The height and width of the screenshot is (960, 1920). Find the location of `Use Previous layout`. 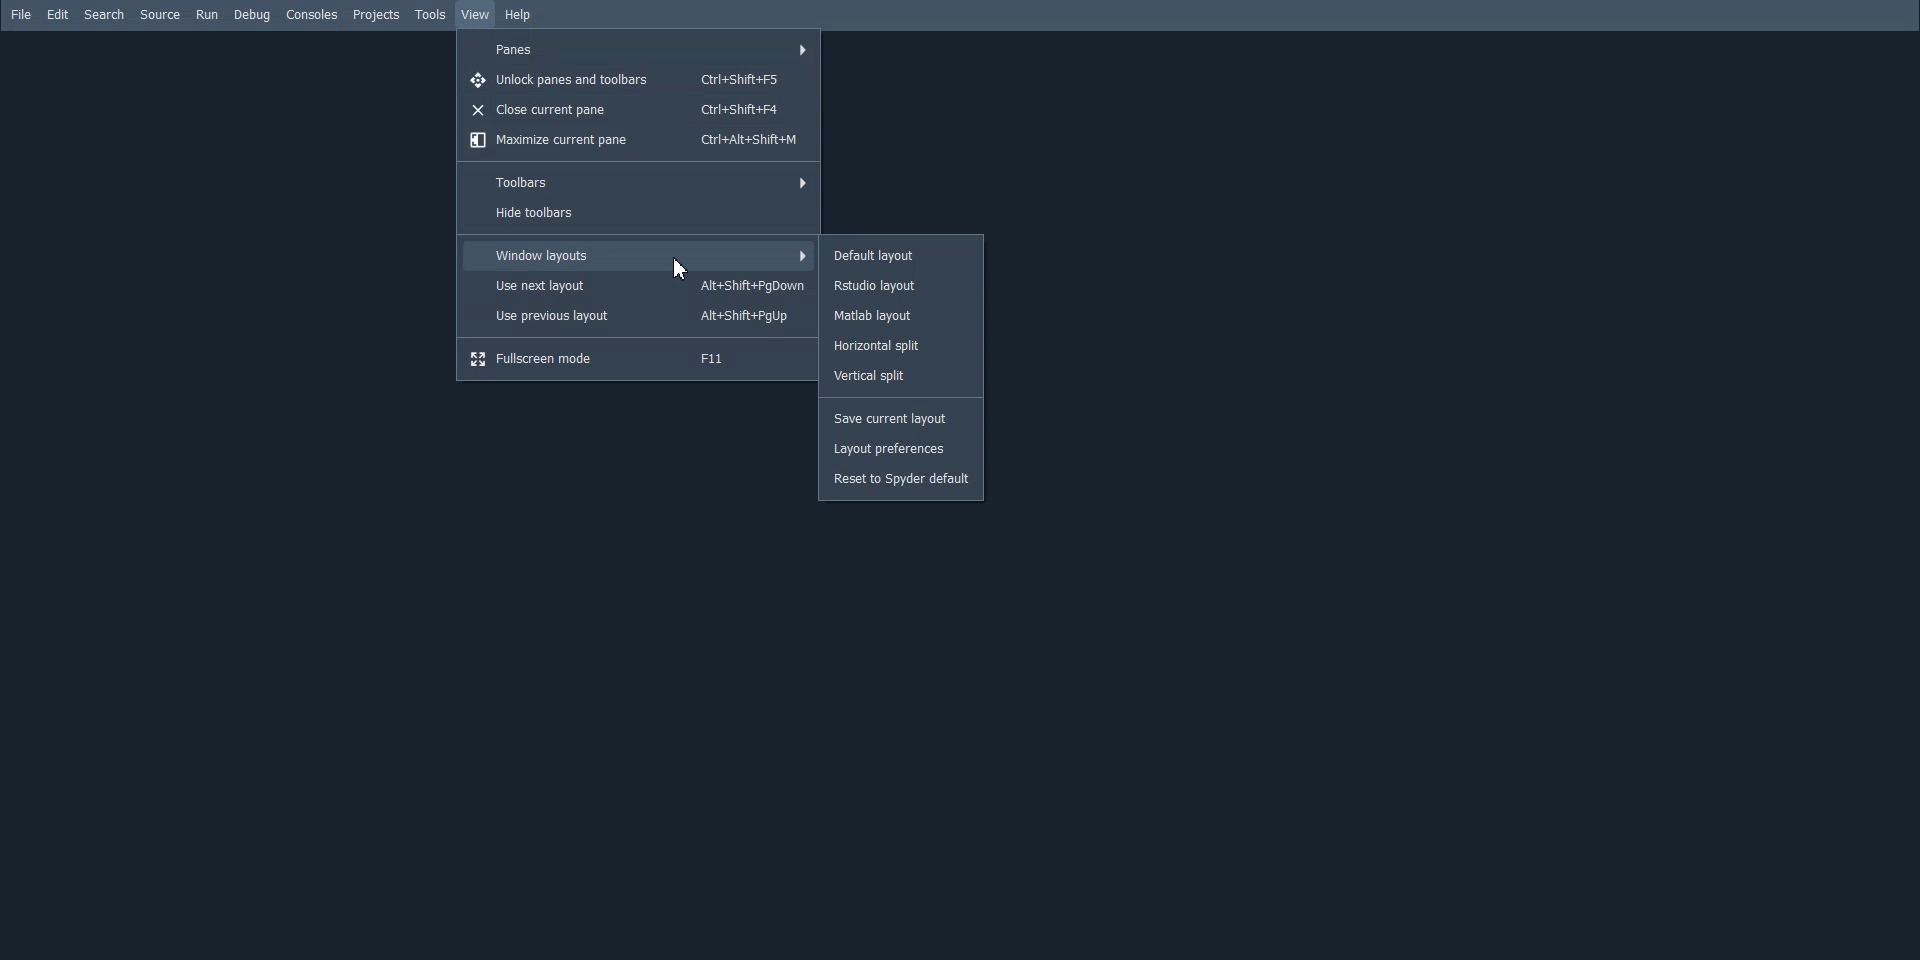

Use Previous layout is located at coordinates (636, 316).